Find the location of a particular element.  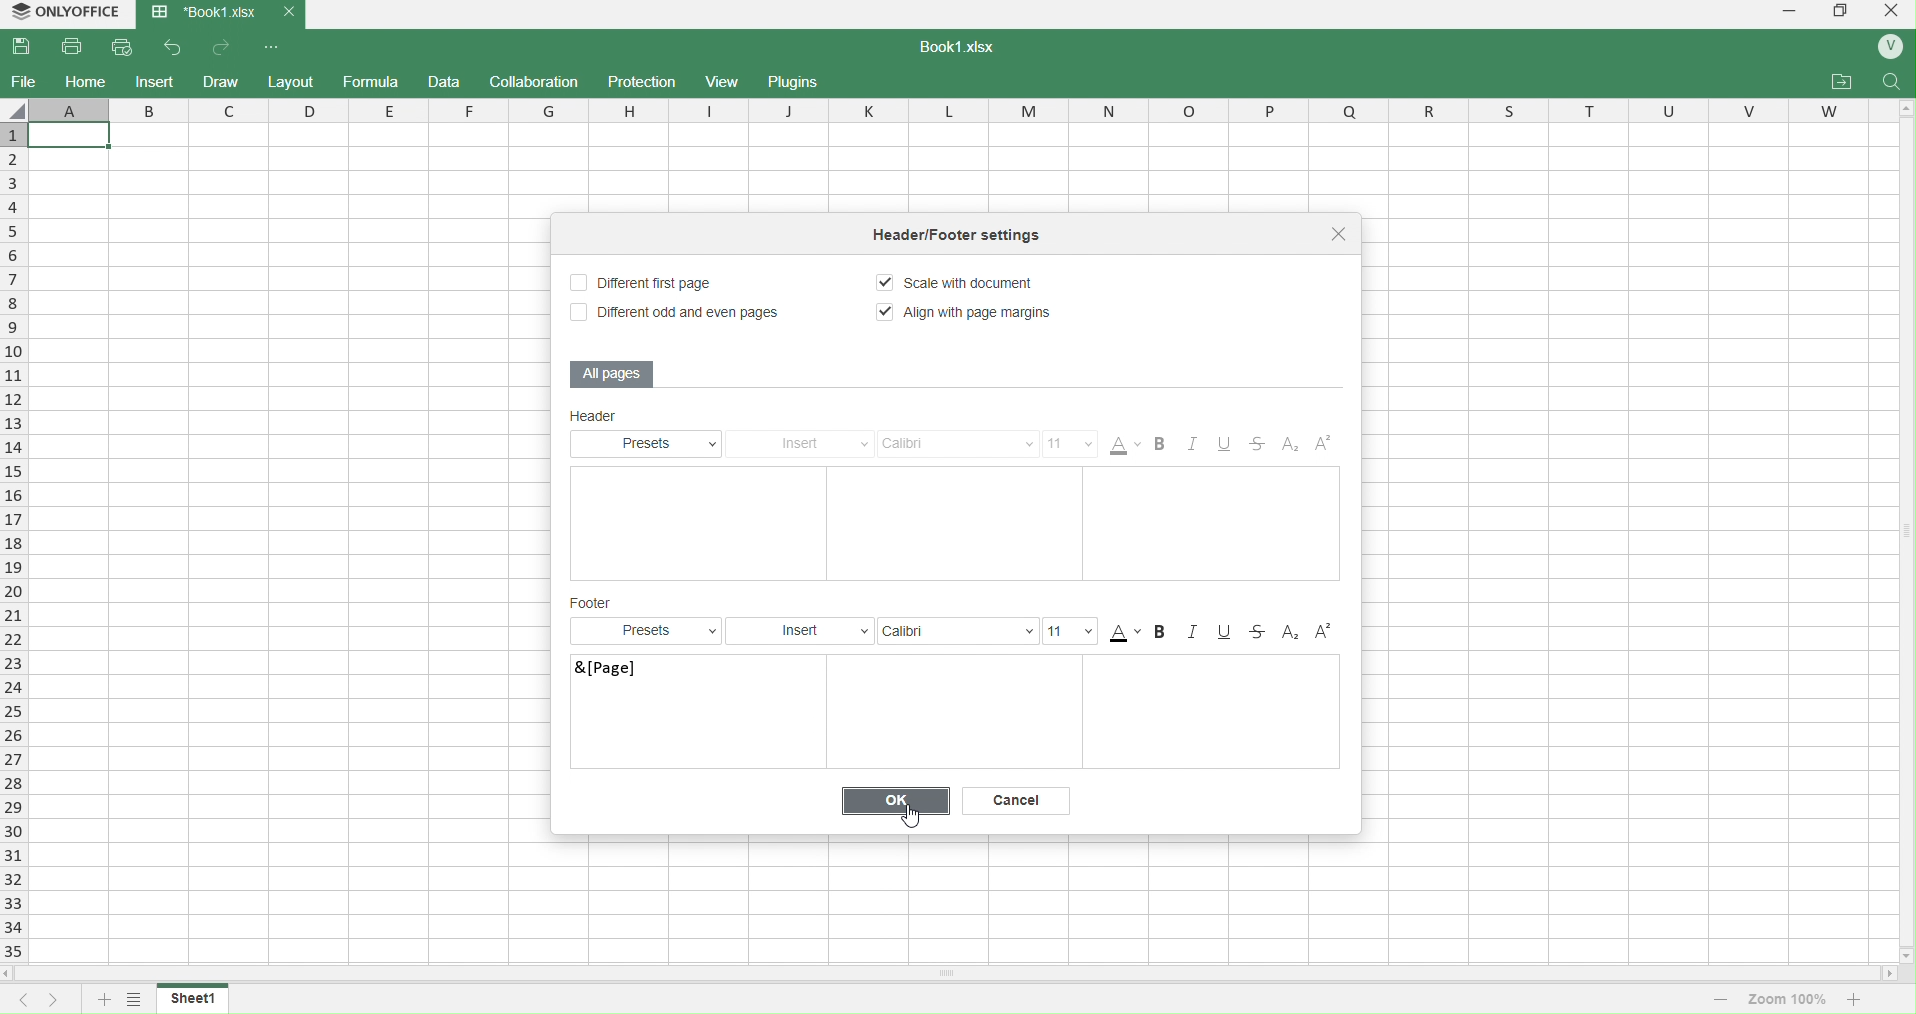

book1.xlsx is located at coordinates (968, 49).